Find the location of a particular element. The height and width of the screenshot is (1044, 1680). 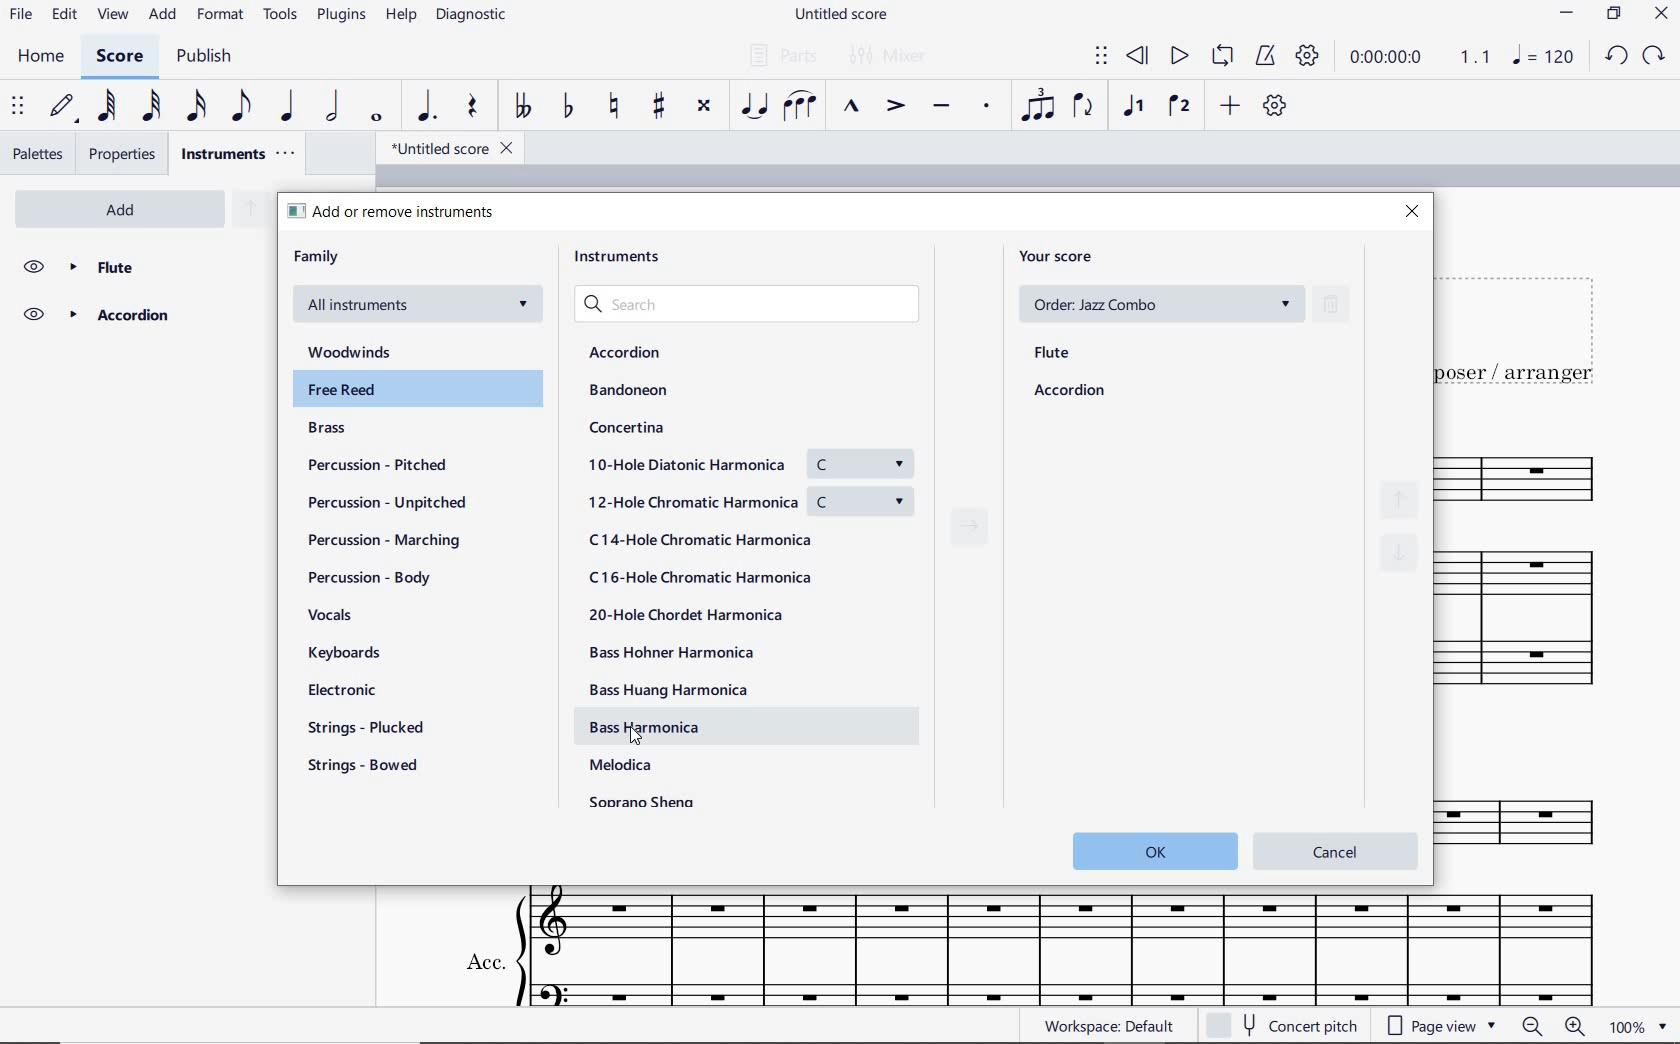

loop playback is located at coordinates (1223, 57).